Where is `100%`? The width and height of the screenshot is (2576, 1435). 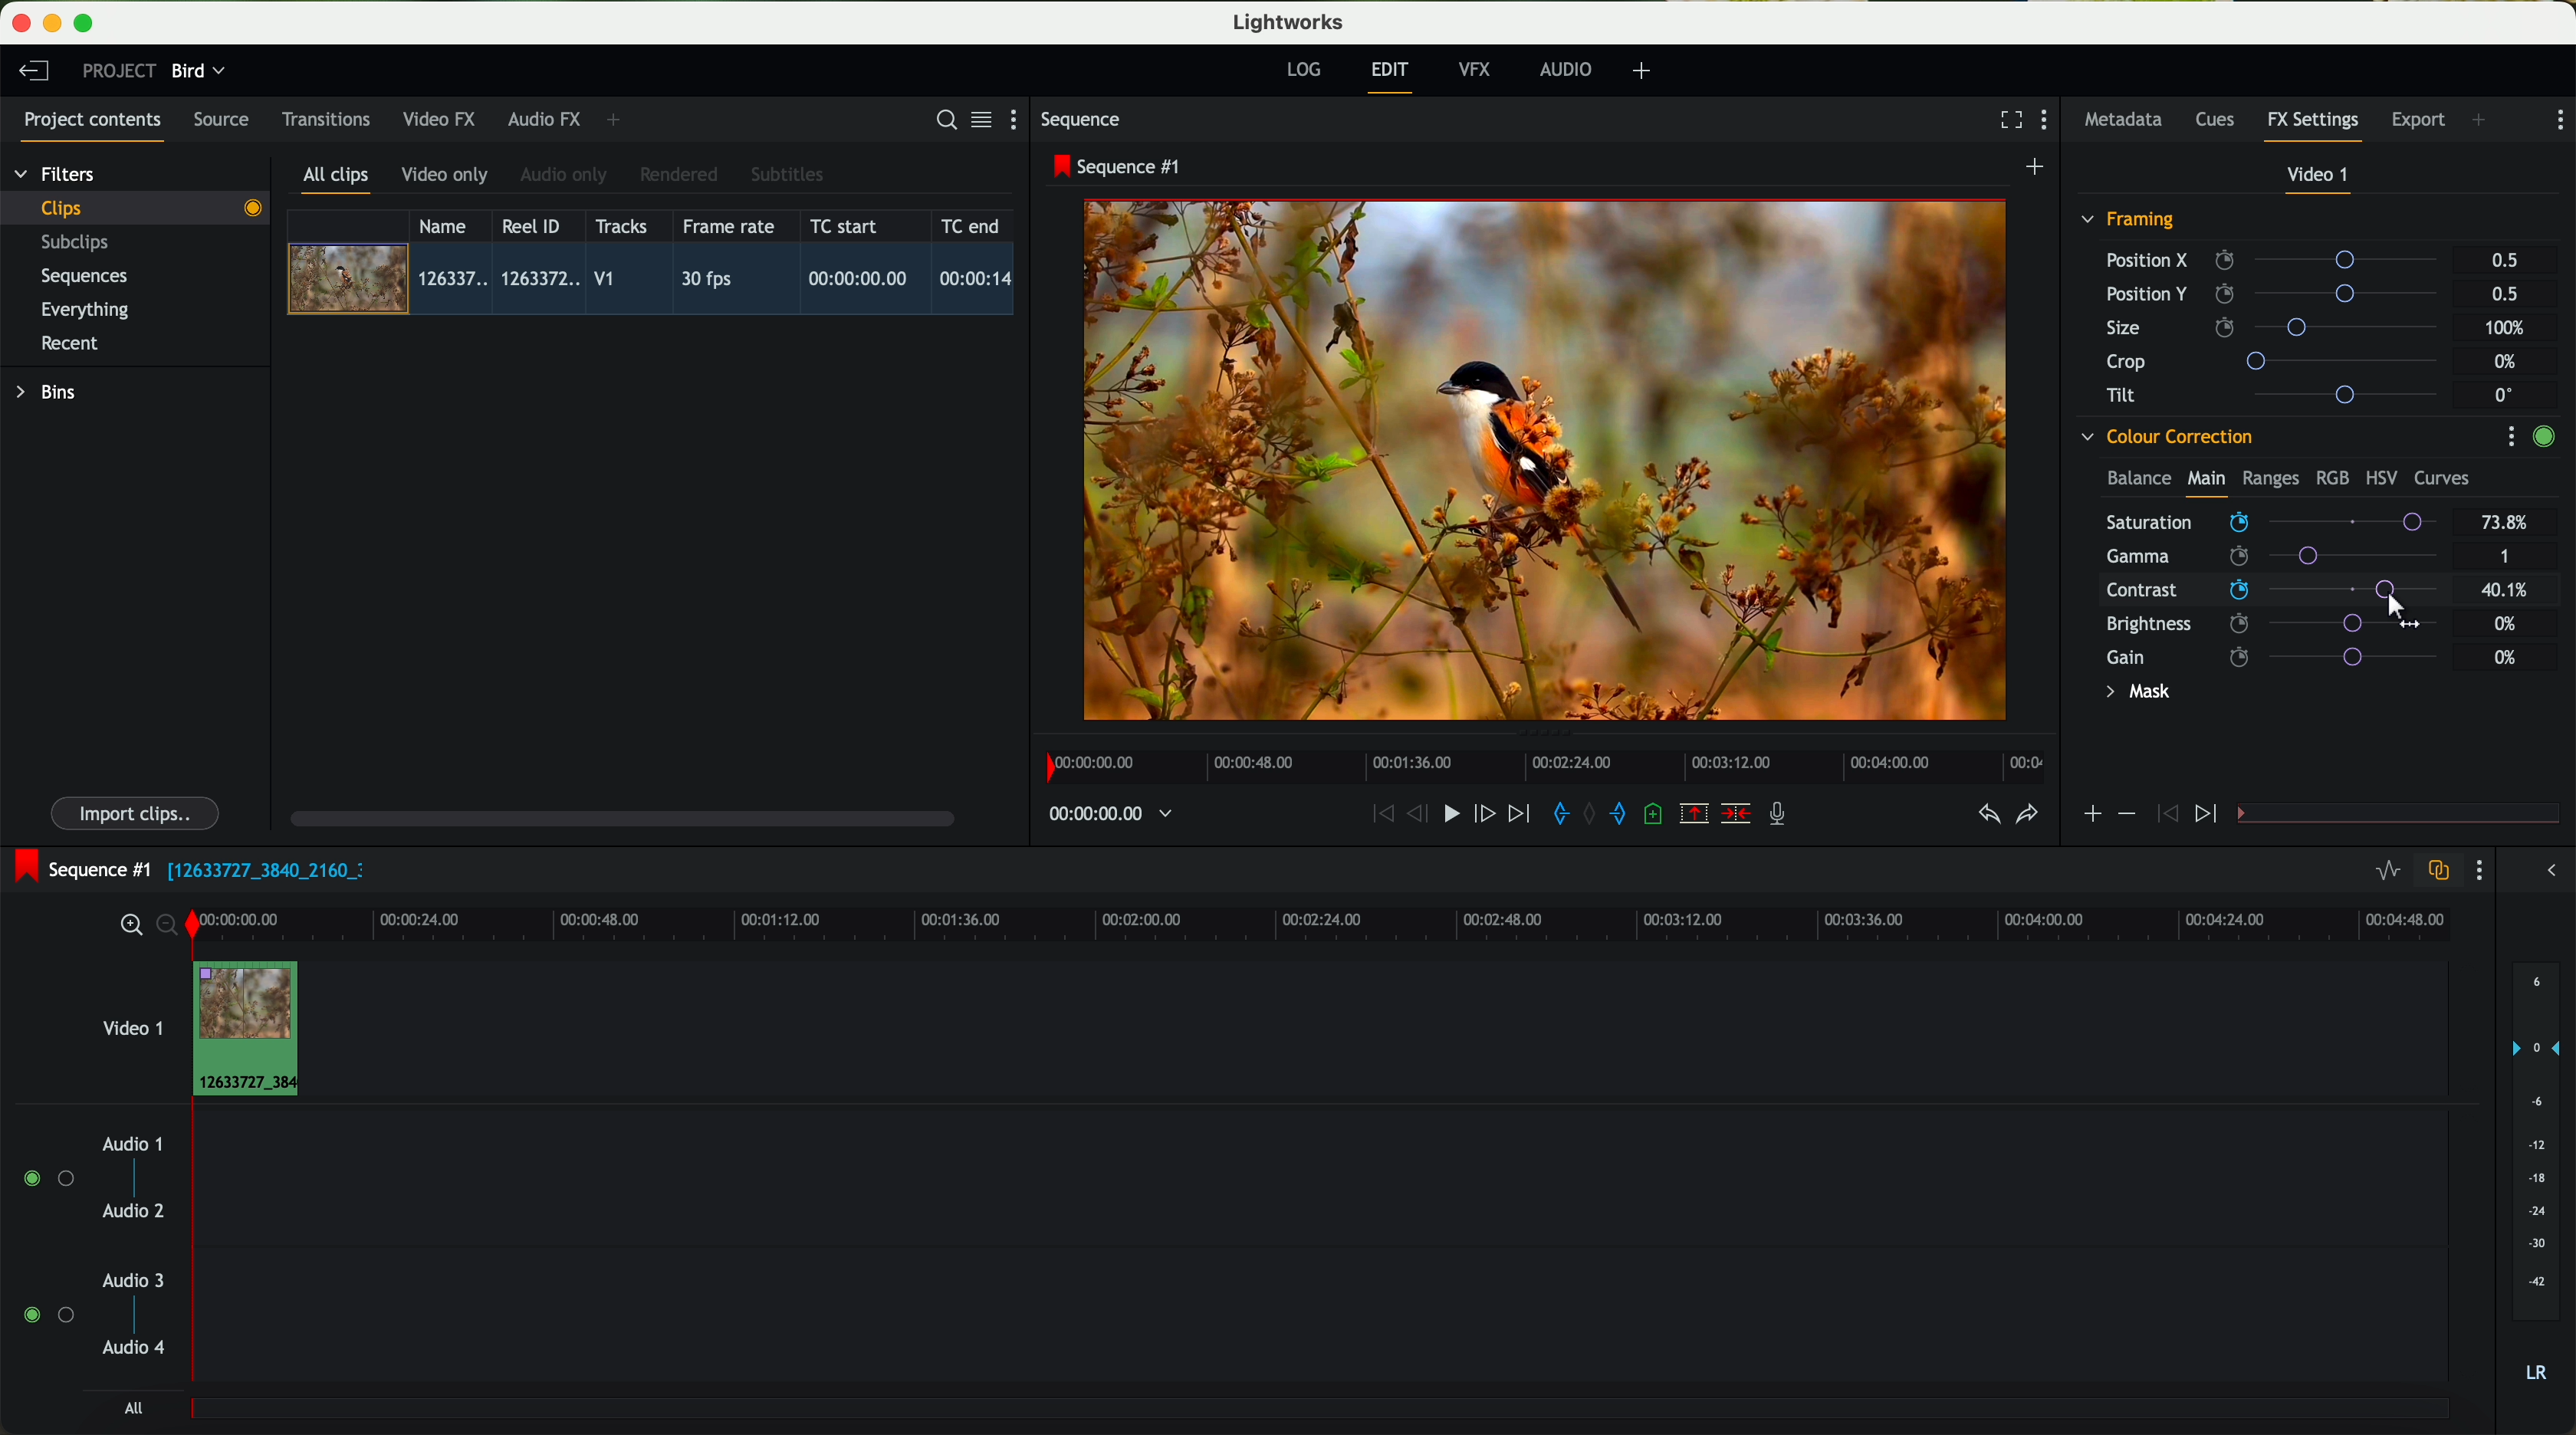 100% is located at coordinates (2510, 328).